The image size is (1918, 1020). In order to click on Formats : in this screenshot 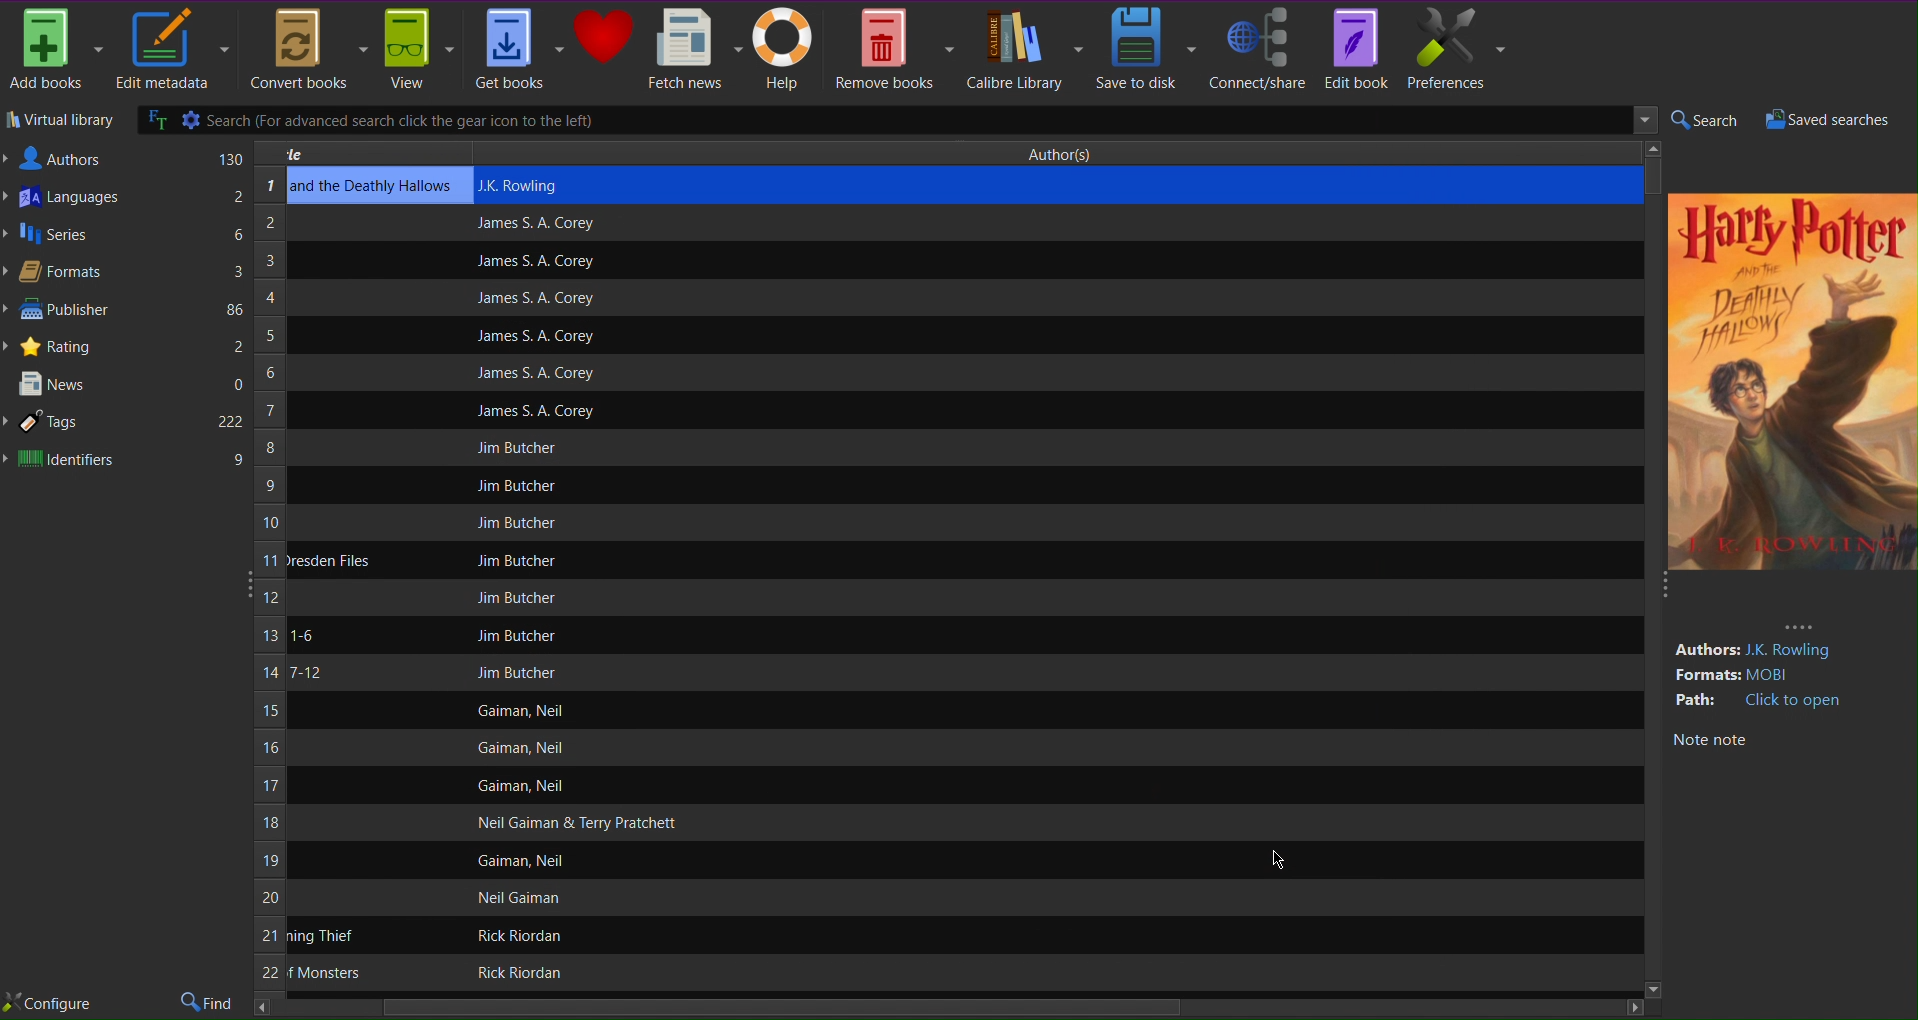, I will do `click(1706, 676)`.